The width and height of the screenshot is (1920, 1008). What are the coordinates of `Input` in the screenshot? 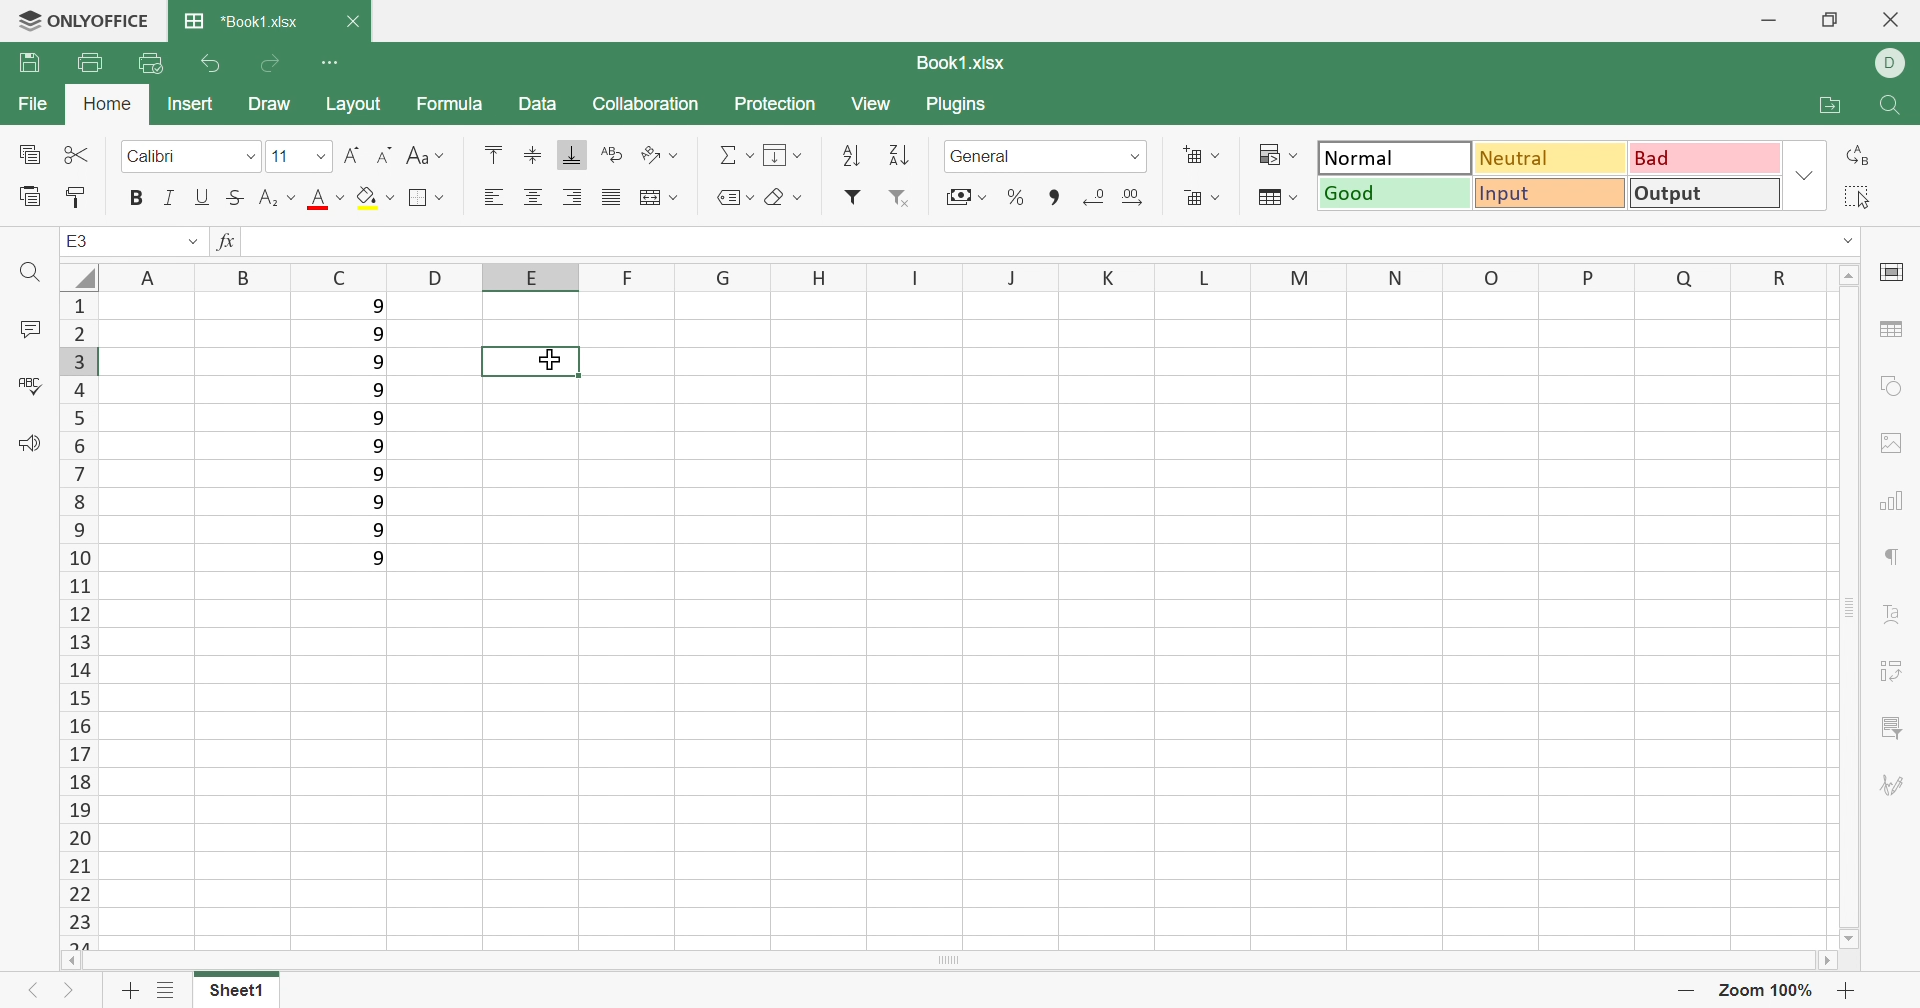 It's located at (1547, 194).